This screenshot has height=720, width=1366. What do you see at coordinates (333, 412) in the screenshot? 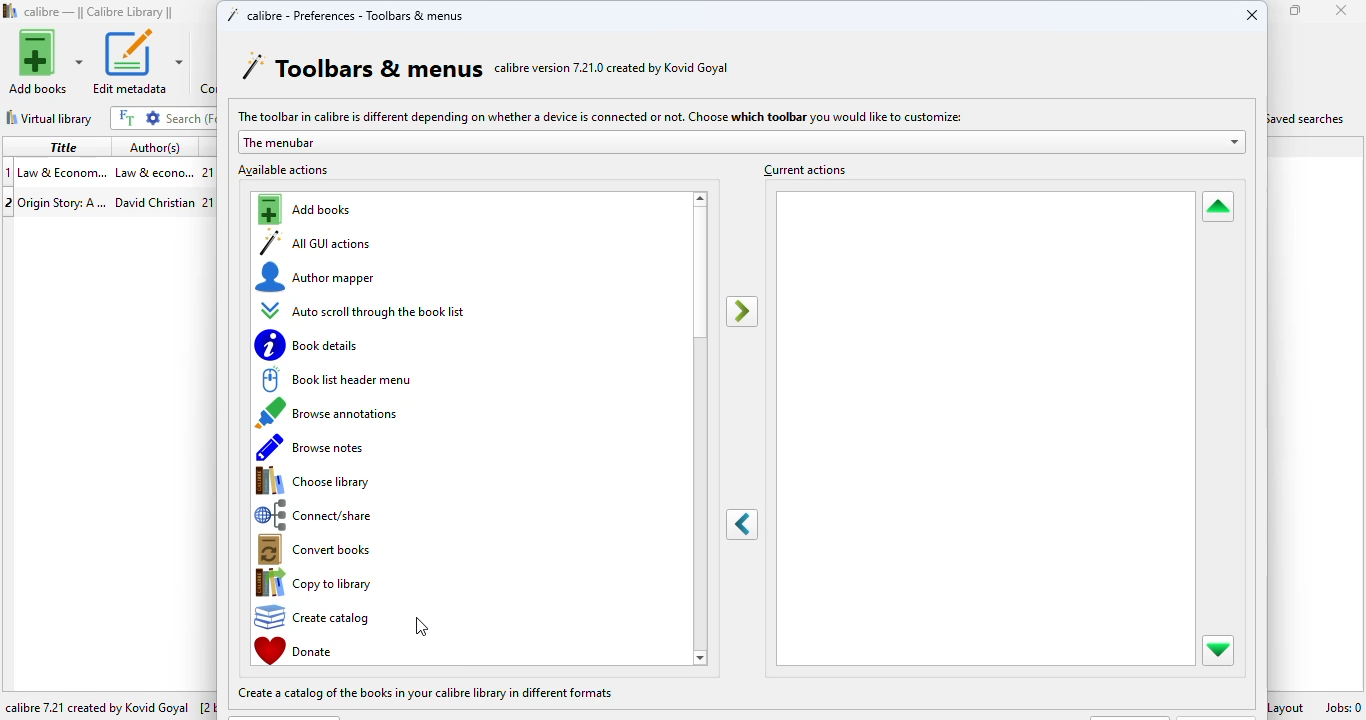
I see `browse annotations` at bounding box center [333, 412].